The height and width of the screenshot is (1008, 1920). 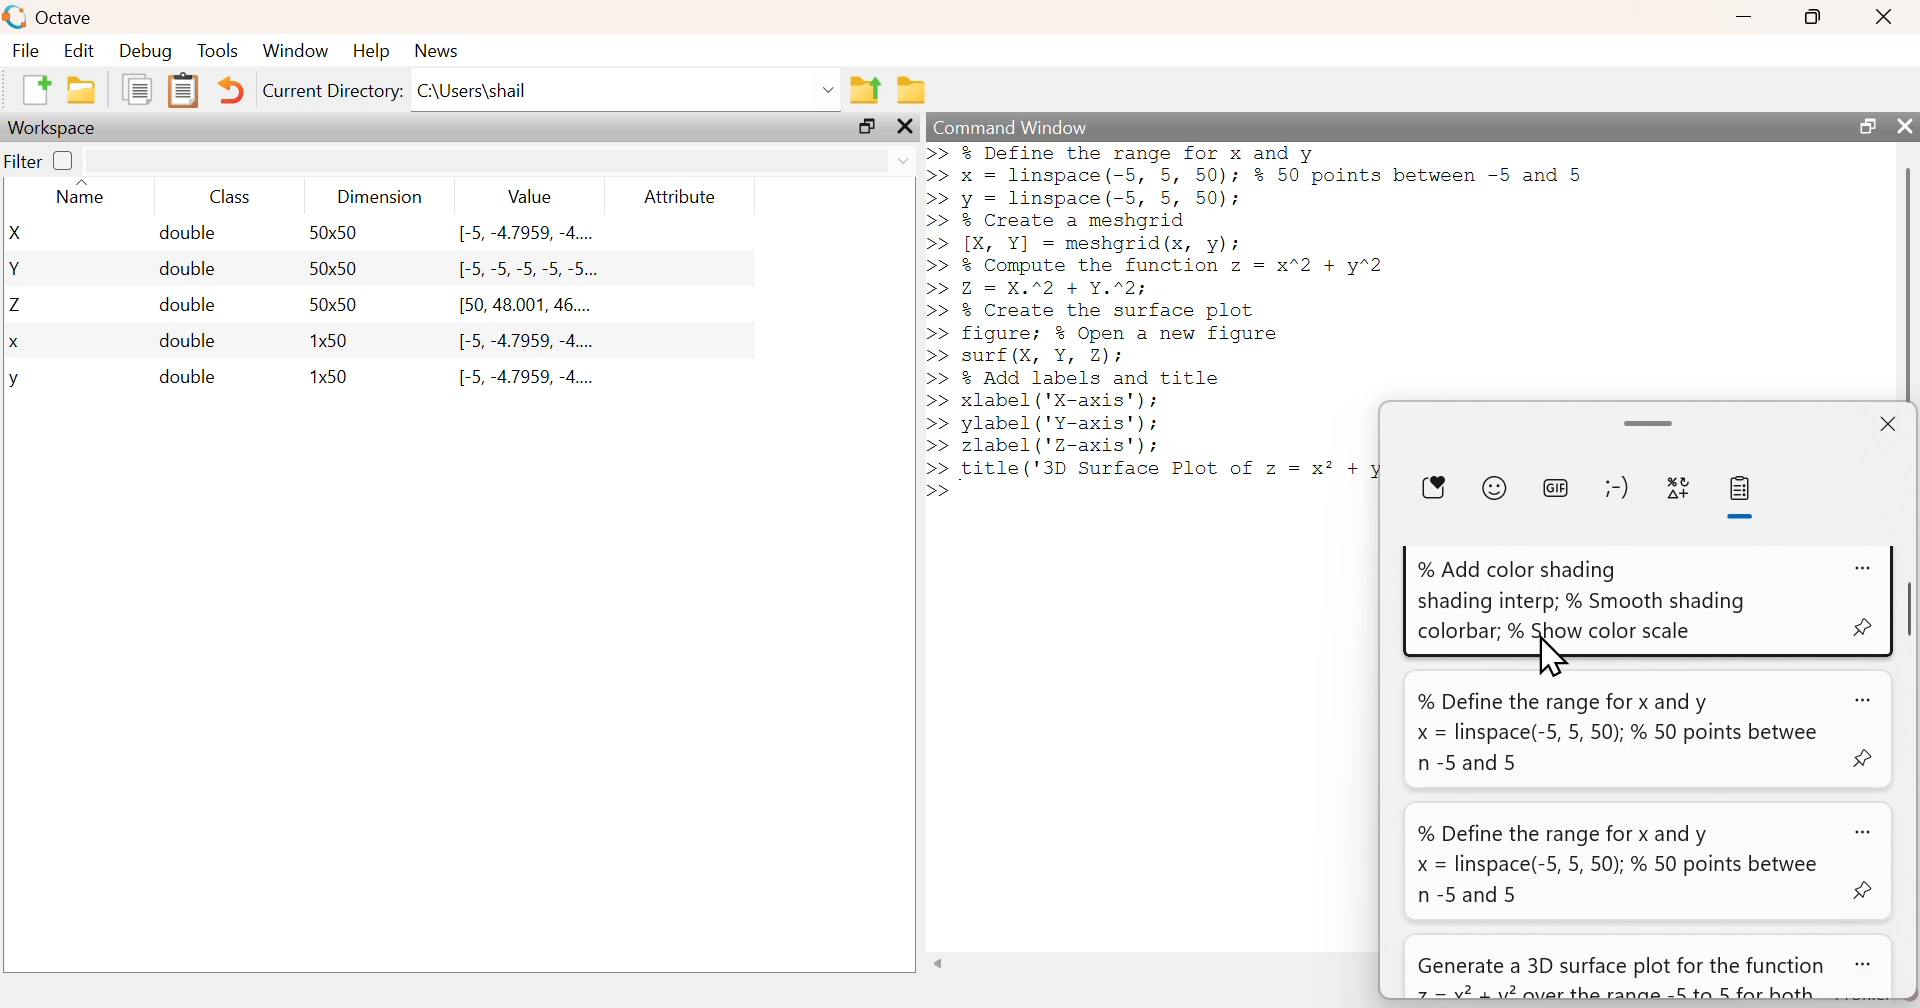 What do you see at coordinates (219, 50) in the screenshot?
I see `Tools` at bounding box center [219, 50].